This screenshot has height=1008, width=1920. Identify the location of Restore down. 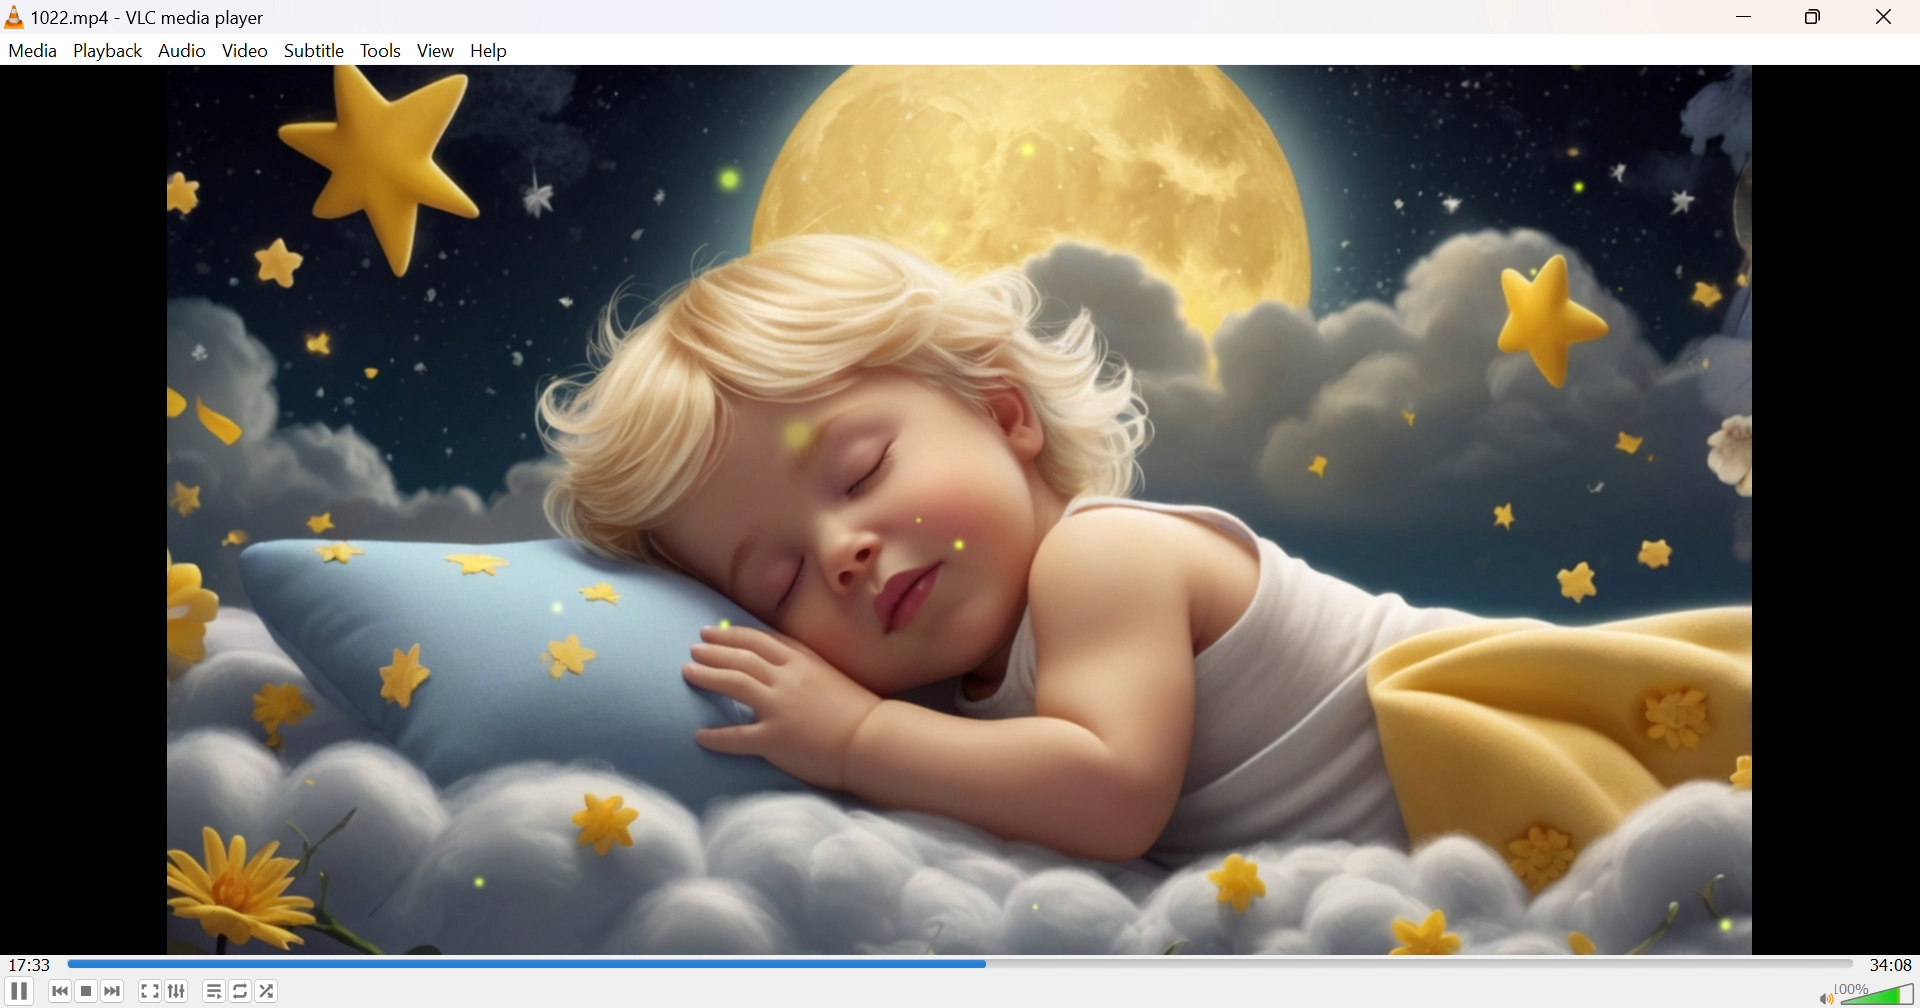
(1817, 19).